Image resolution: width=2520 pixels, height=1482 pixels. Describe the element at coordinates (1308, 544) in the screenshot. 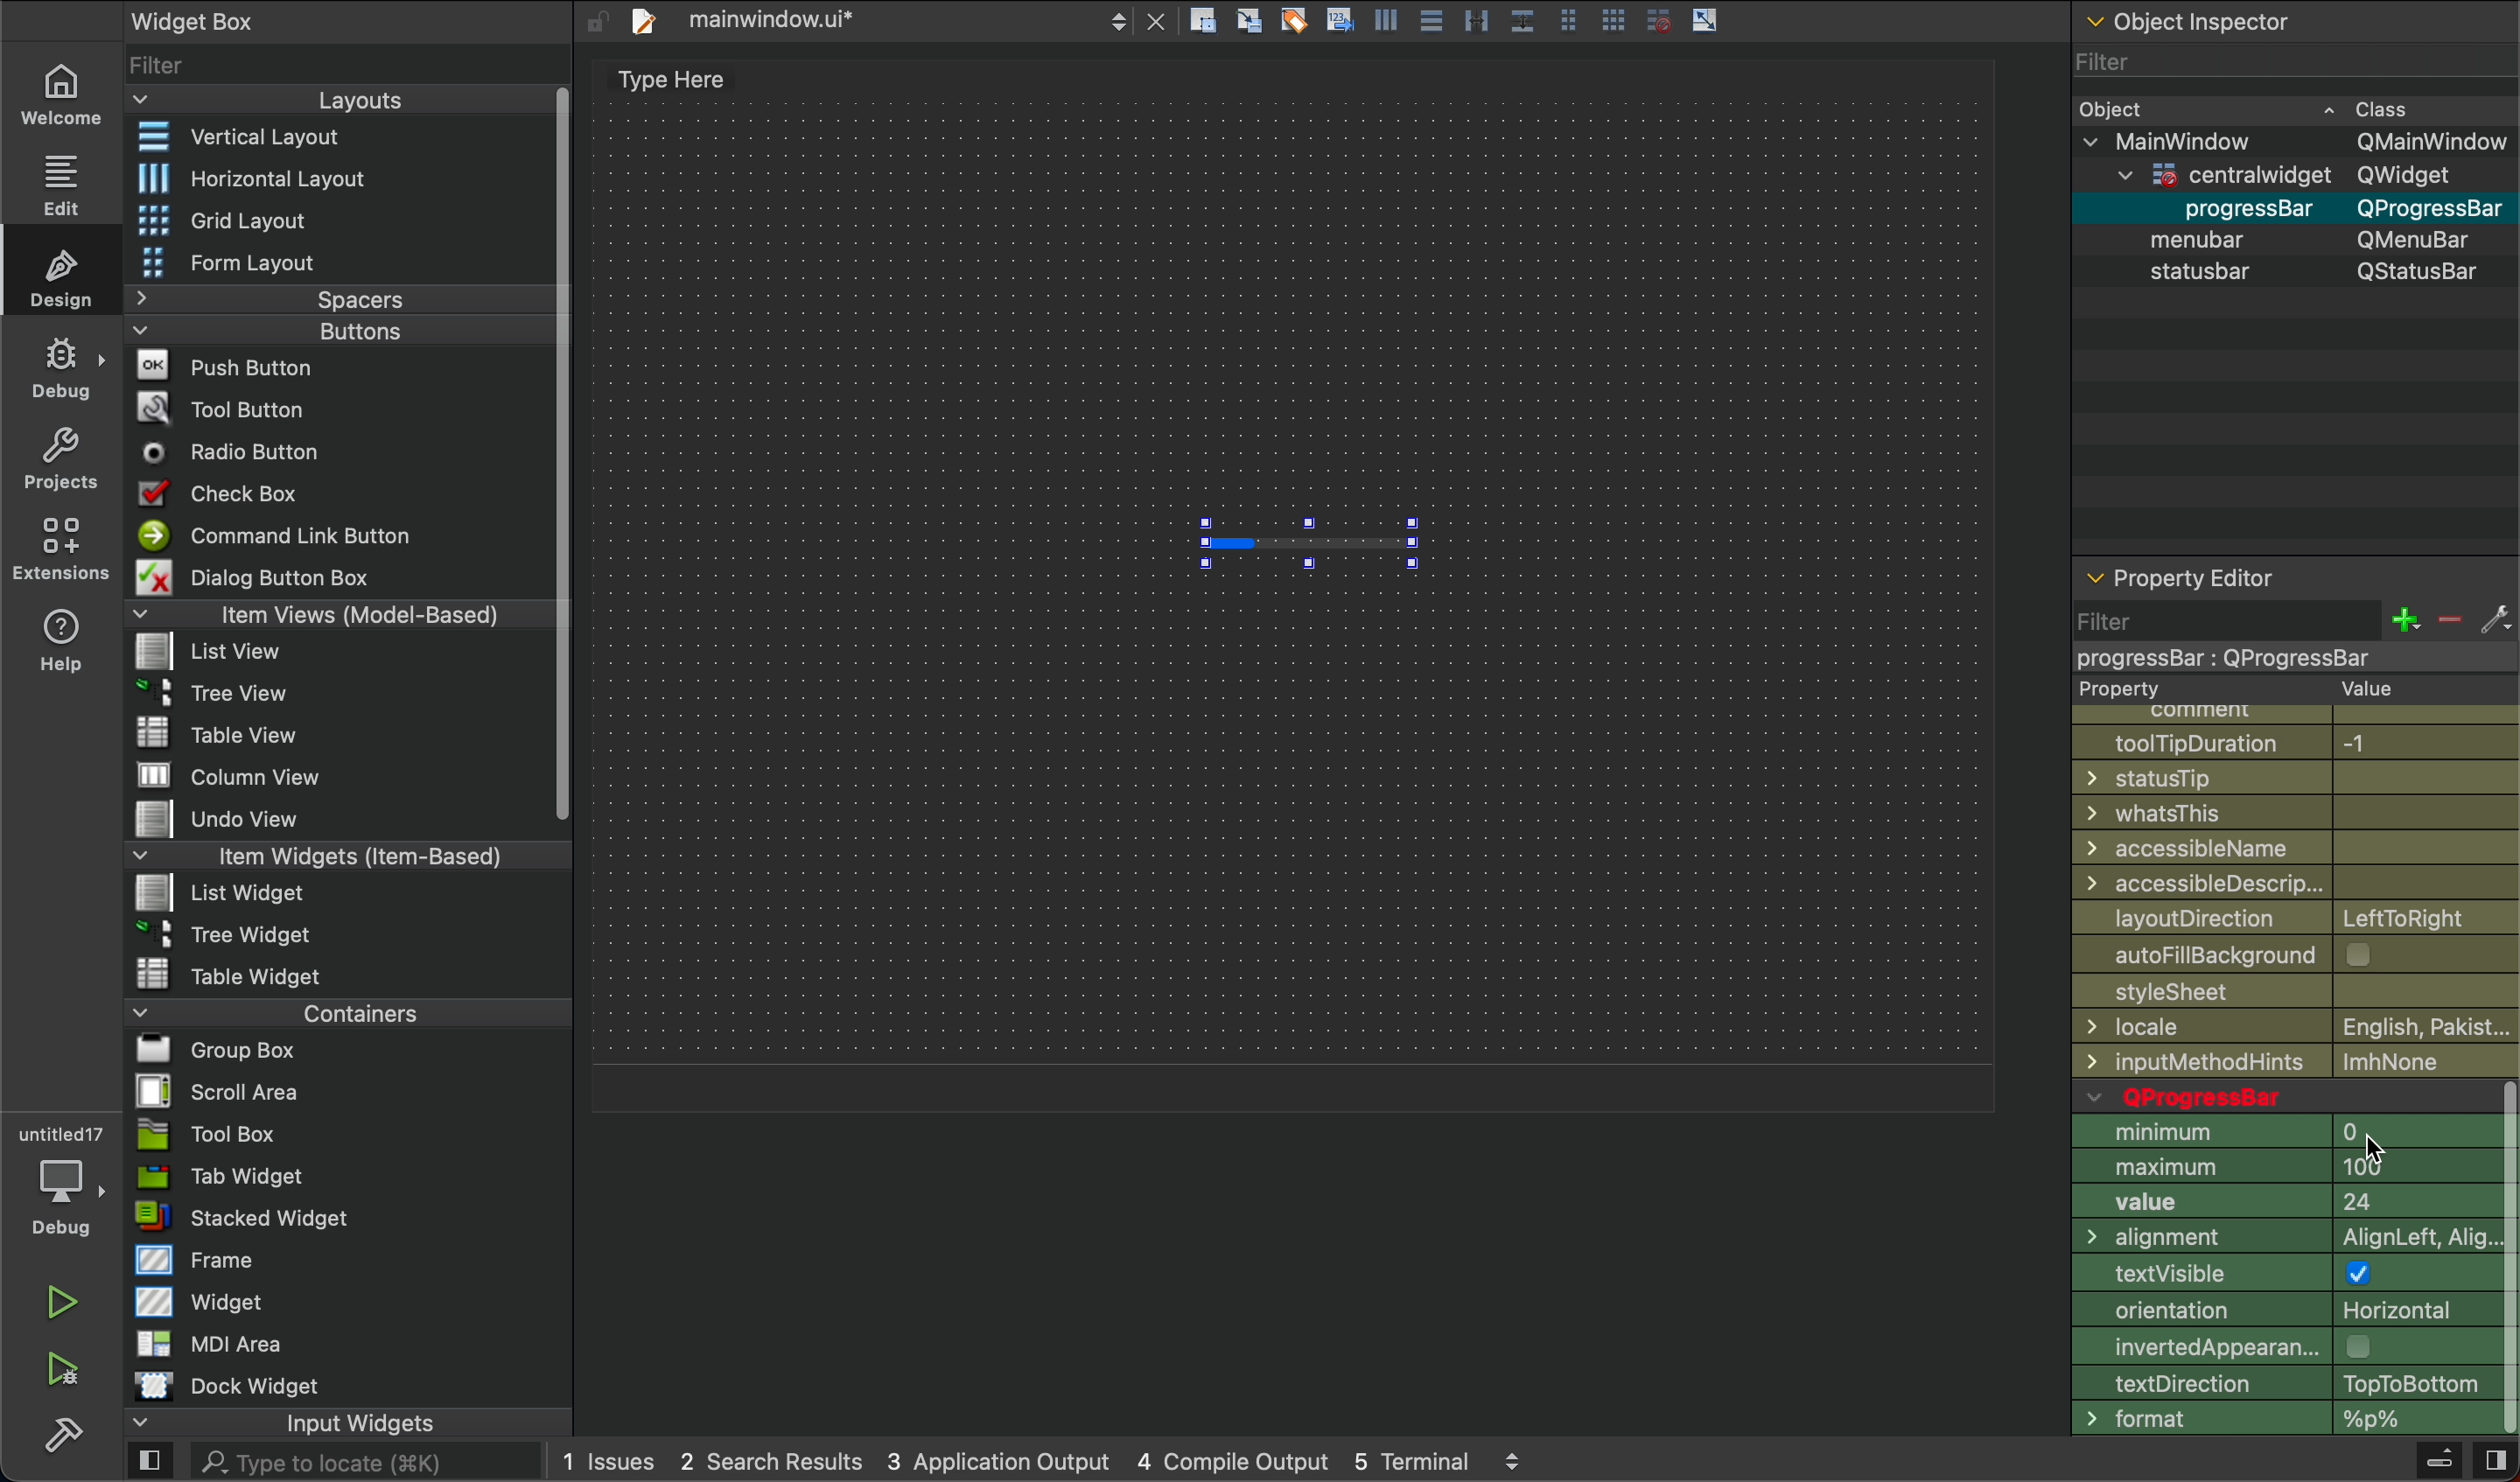

I see `progress bar` at that location.